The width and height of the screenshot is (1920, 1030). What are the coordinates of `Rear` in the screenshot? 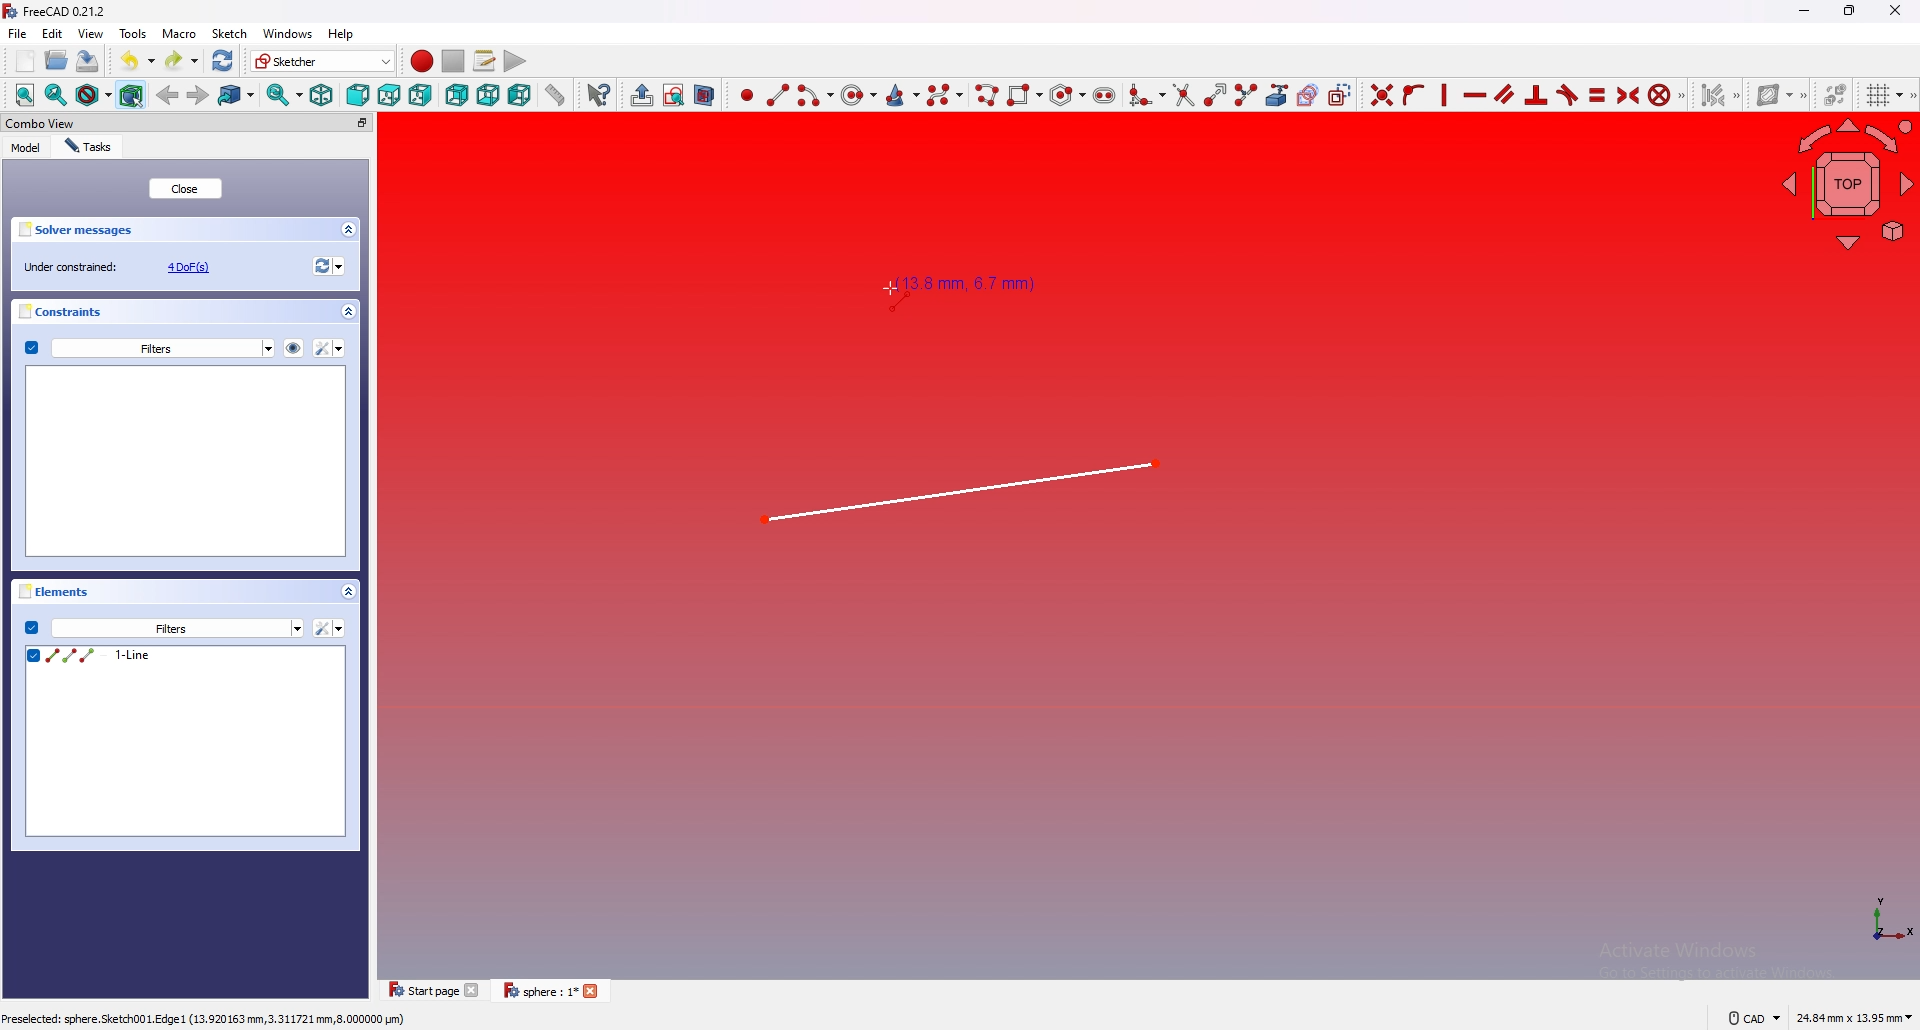 It's located at (456, 95).